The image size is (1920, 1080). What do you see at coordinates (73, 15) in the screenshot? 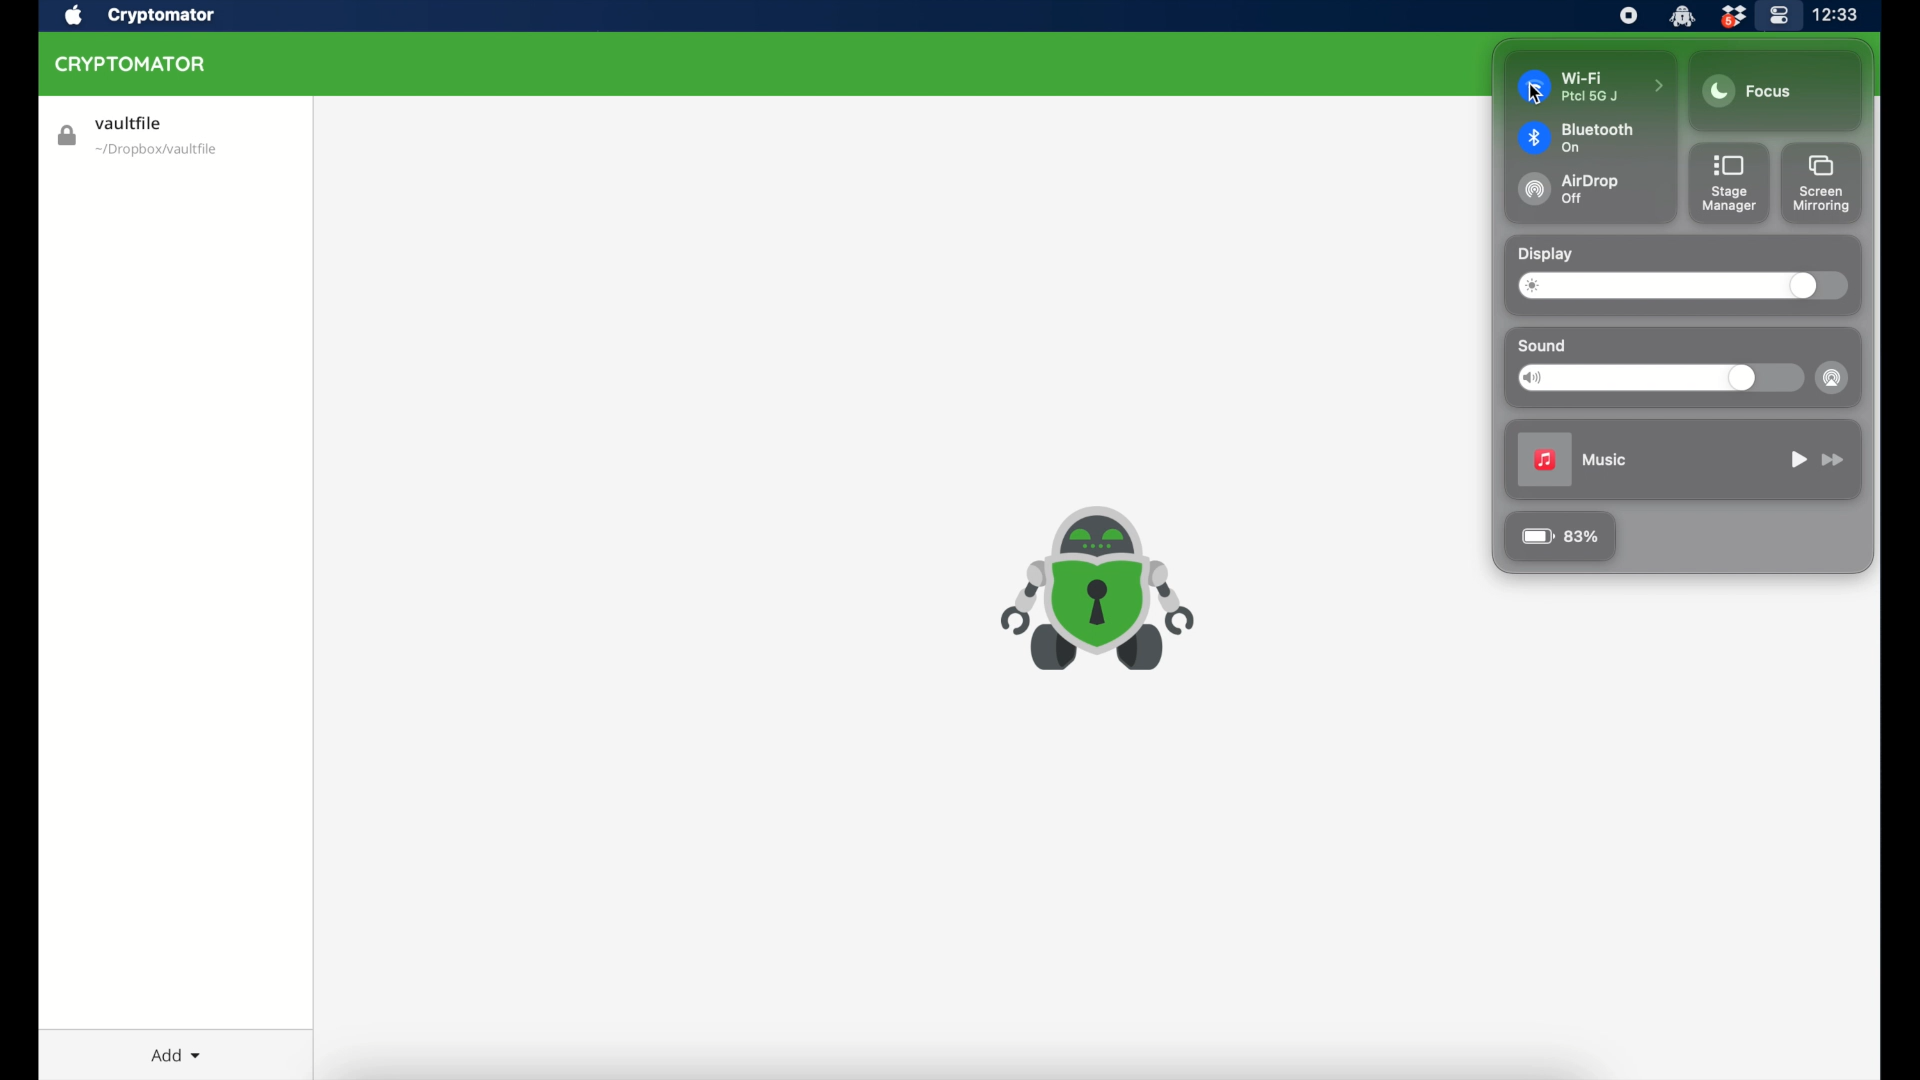
I see `apple icon` at bounding box center [73, 15].